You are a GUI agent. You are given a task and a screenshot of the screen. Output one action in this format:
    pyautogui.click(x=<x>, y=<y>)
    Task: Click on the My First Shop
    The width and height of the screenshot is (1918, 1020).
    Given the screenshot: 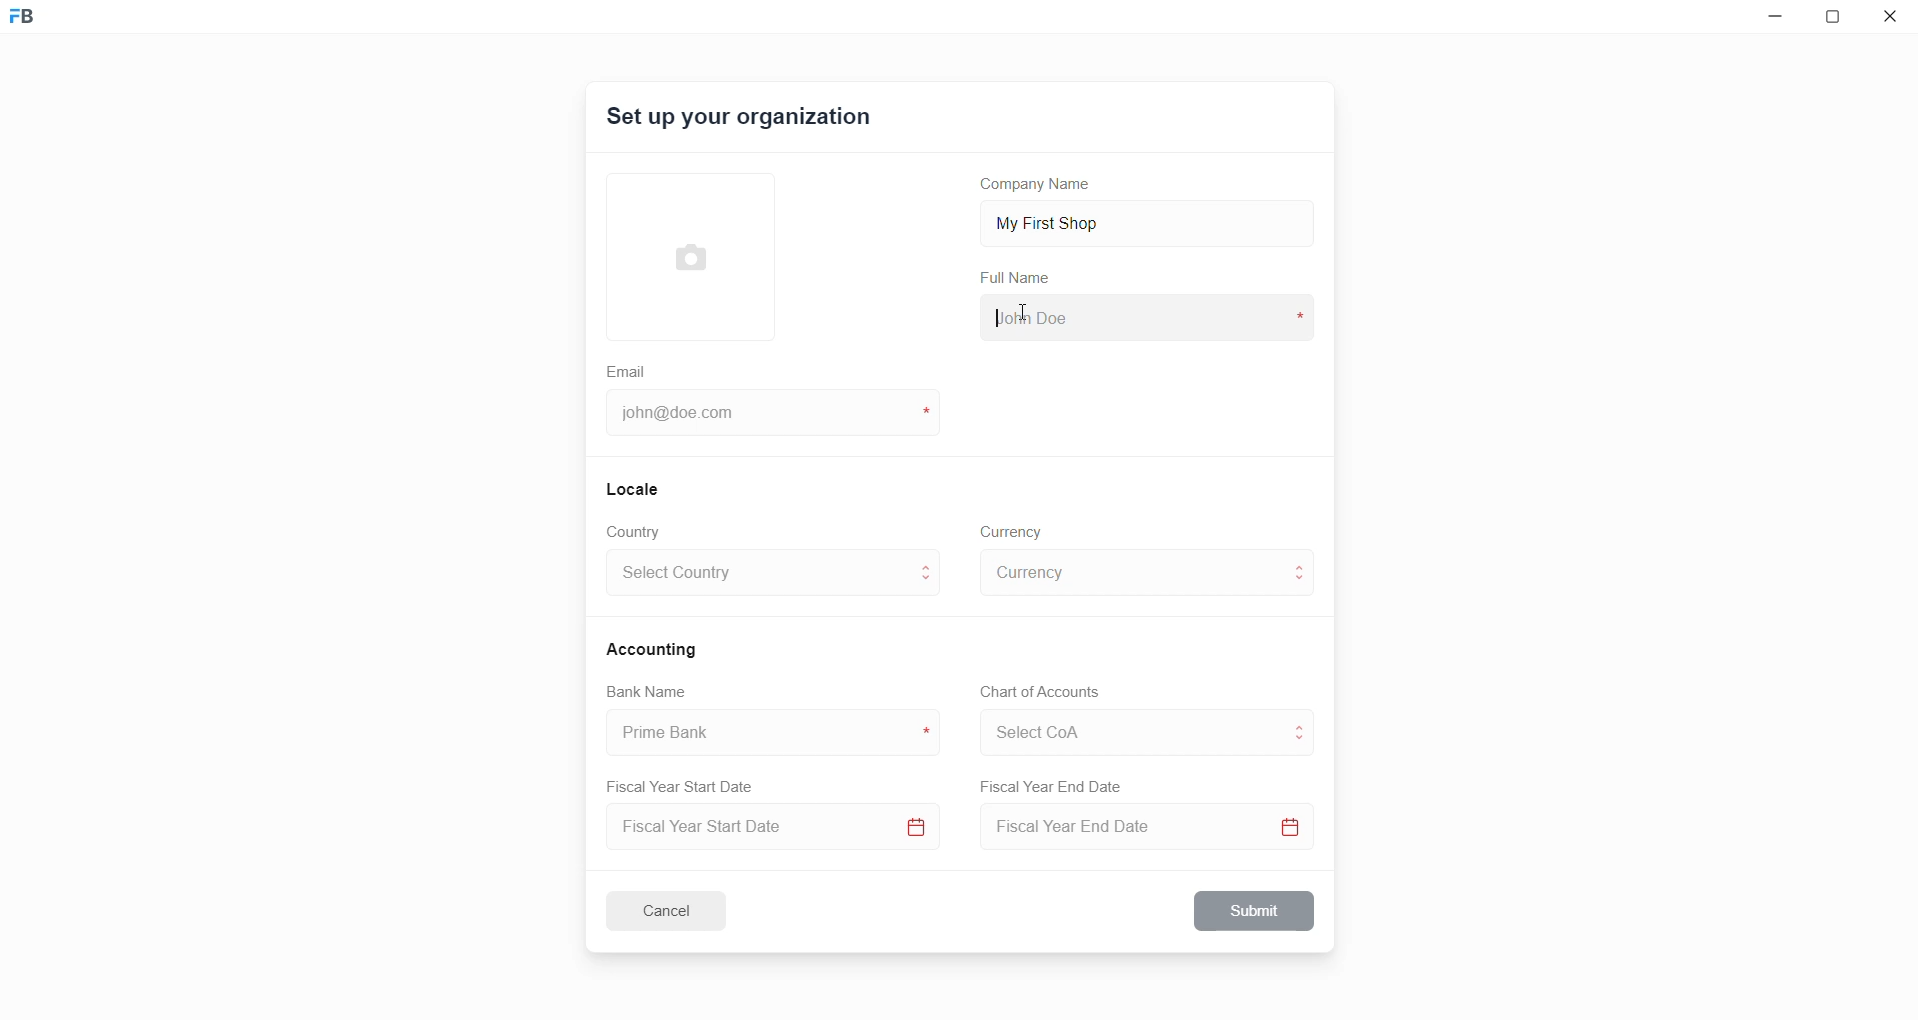 What is the action you would take?
    pyautogui.click(x=1079, y=221)
    